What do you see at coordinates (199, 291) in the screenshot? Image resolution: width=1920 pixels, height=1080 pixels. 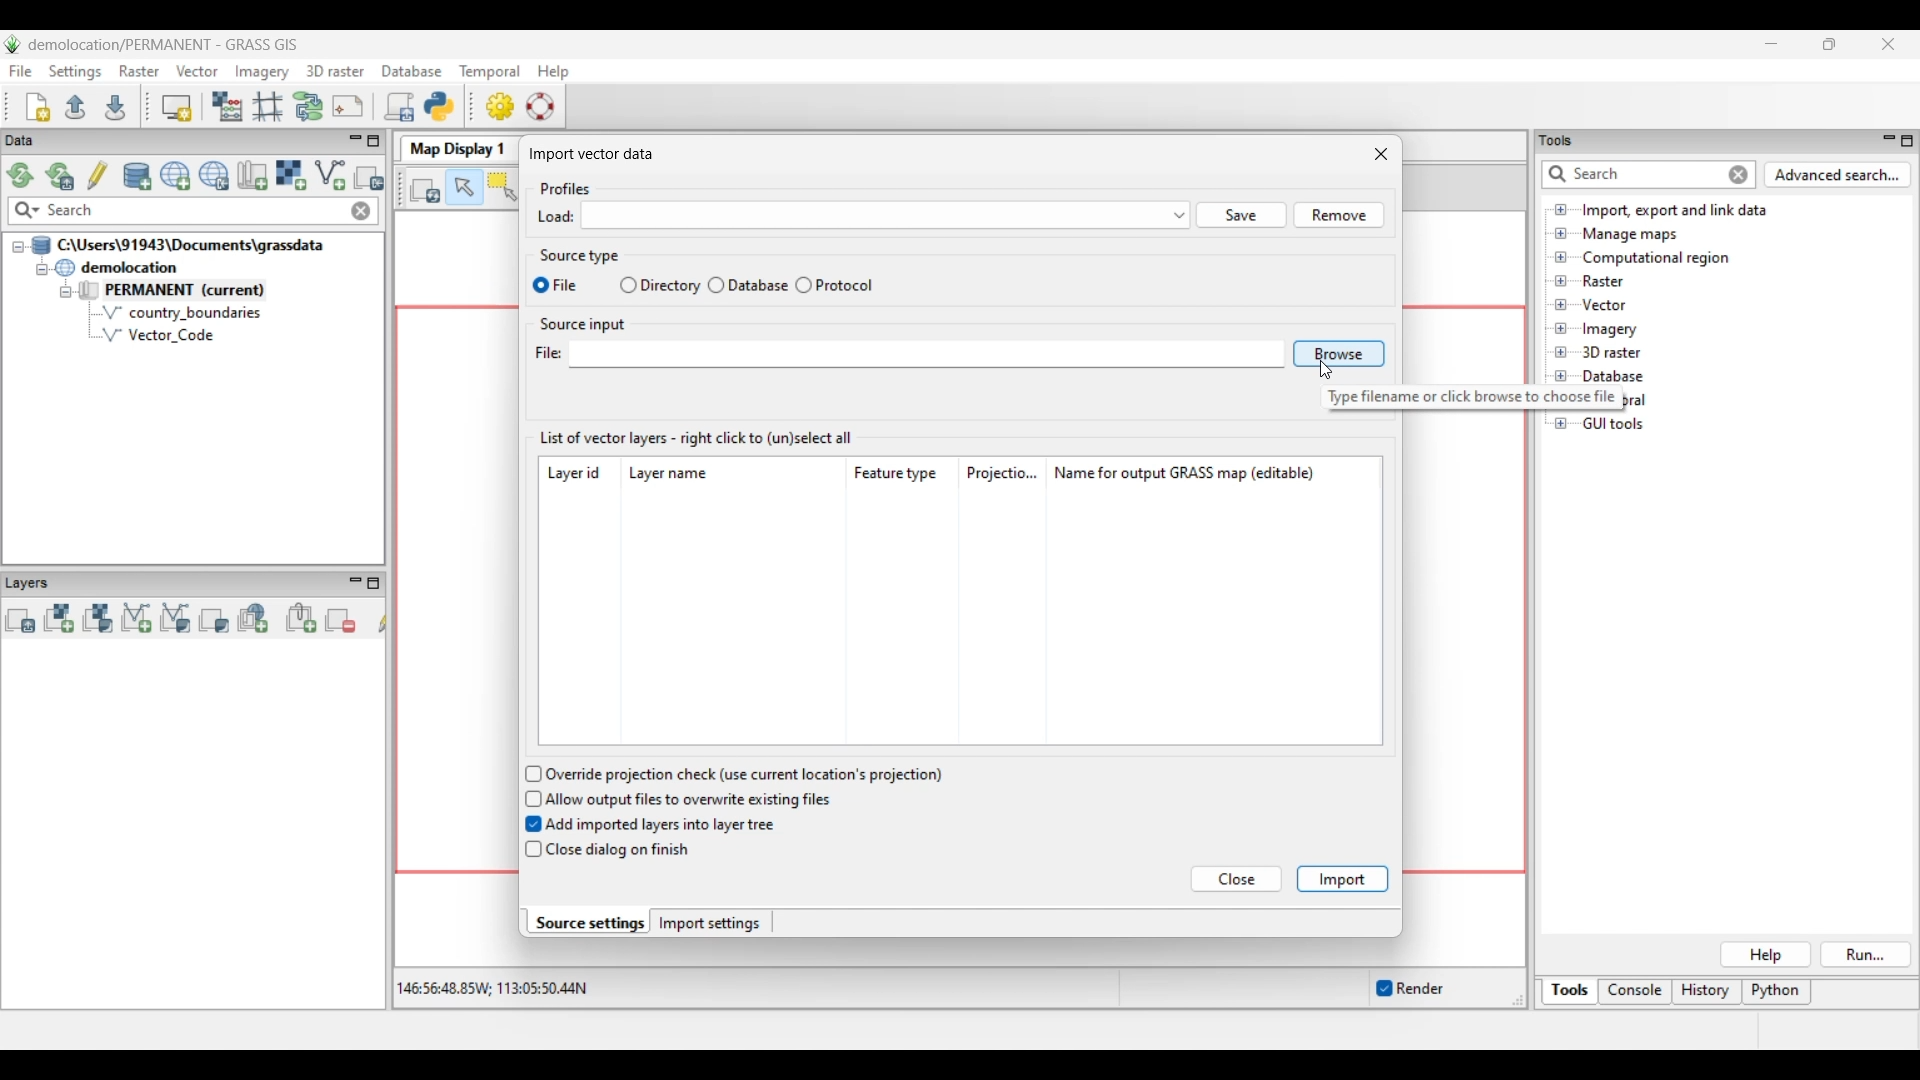 I see `Double click to collapse Permanent` at bounding box center [199, 291].